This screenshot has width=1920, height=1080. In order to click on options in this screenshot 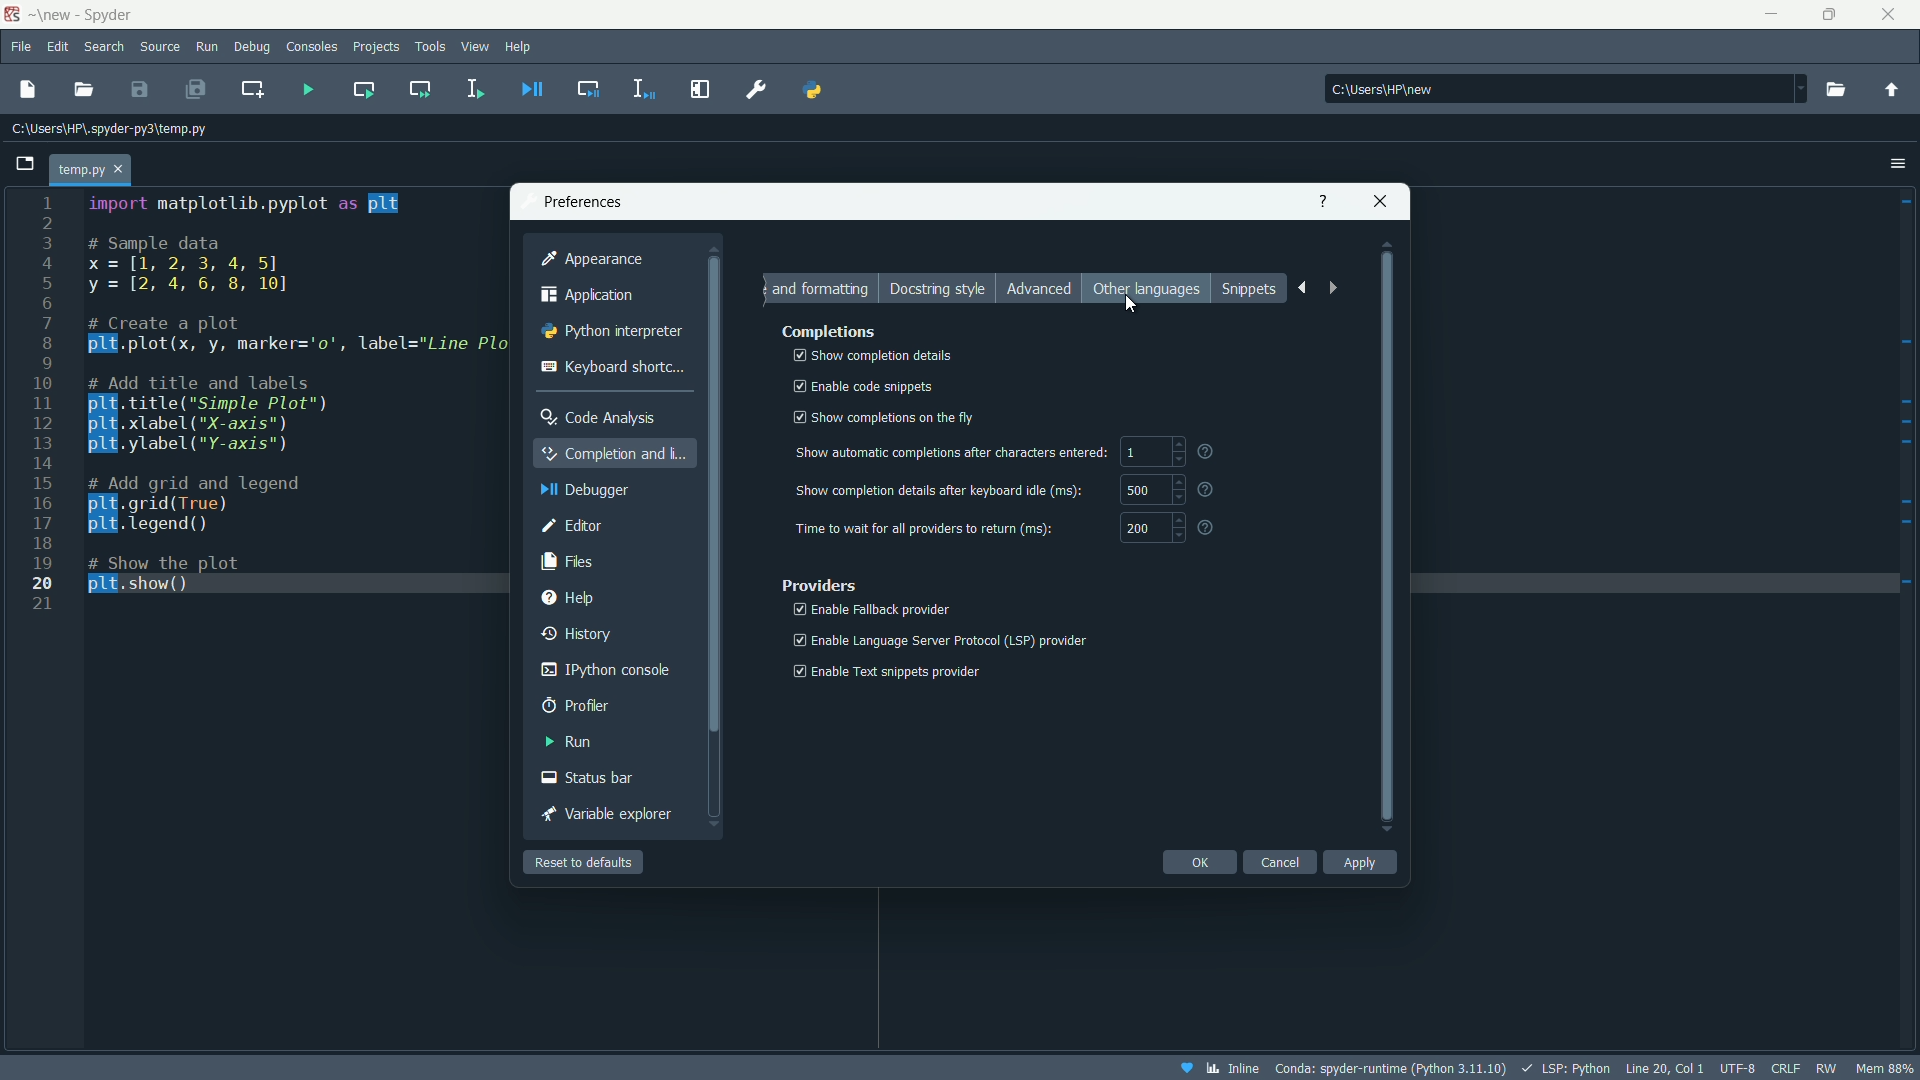, I will do `click(1898, 162)`.